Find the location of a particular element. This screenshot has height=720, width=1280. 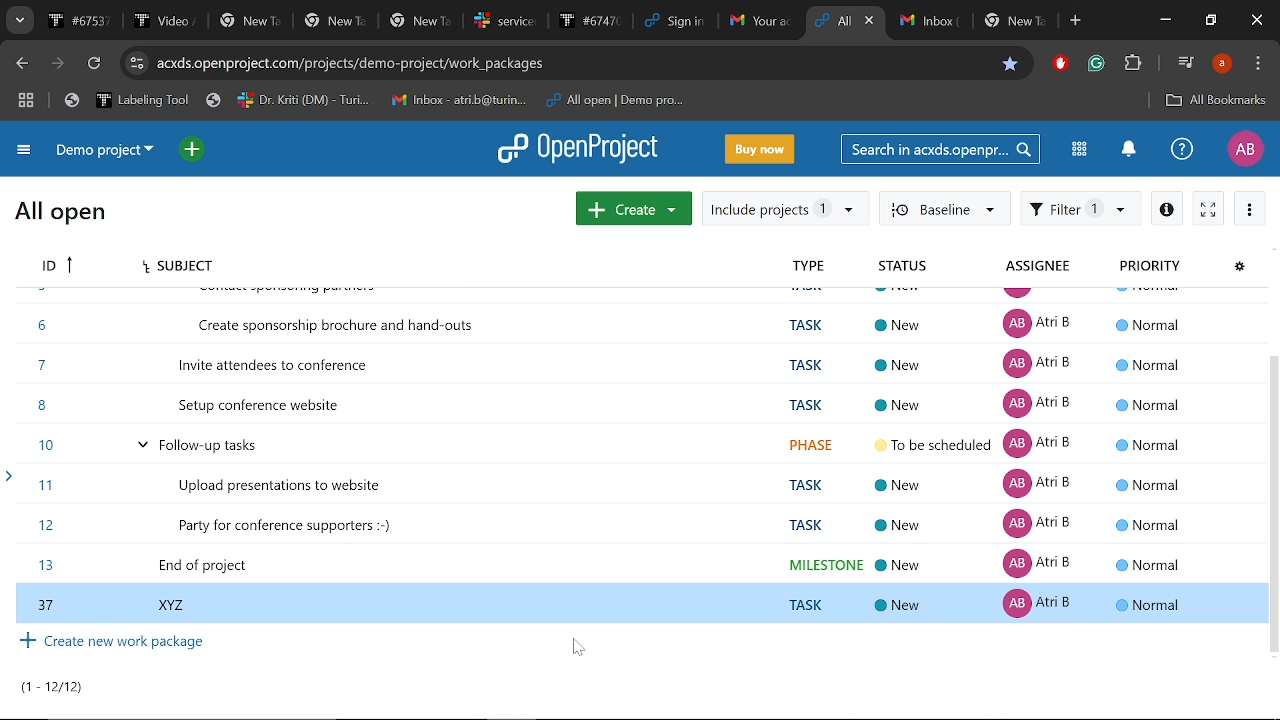

Configure view is located at coordinates (1241, 265).